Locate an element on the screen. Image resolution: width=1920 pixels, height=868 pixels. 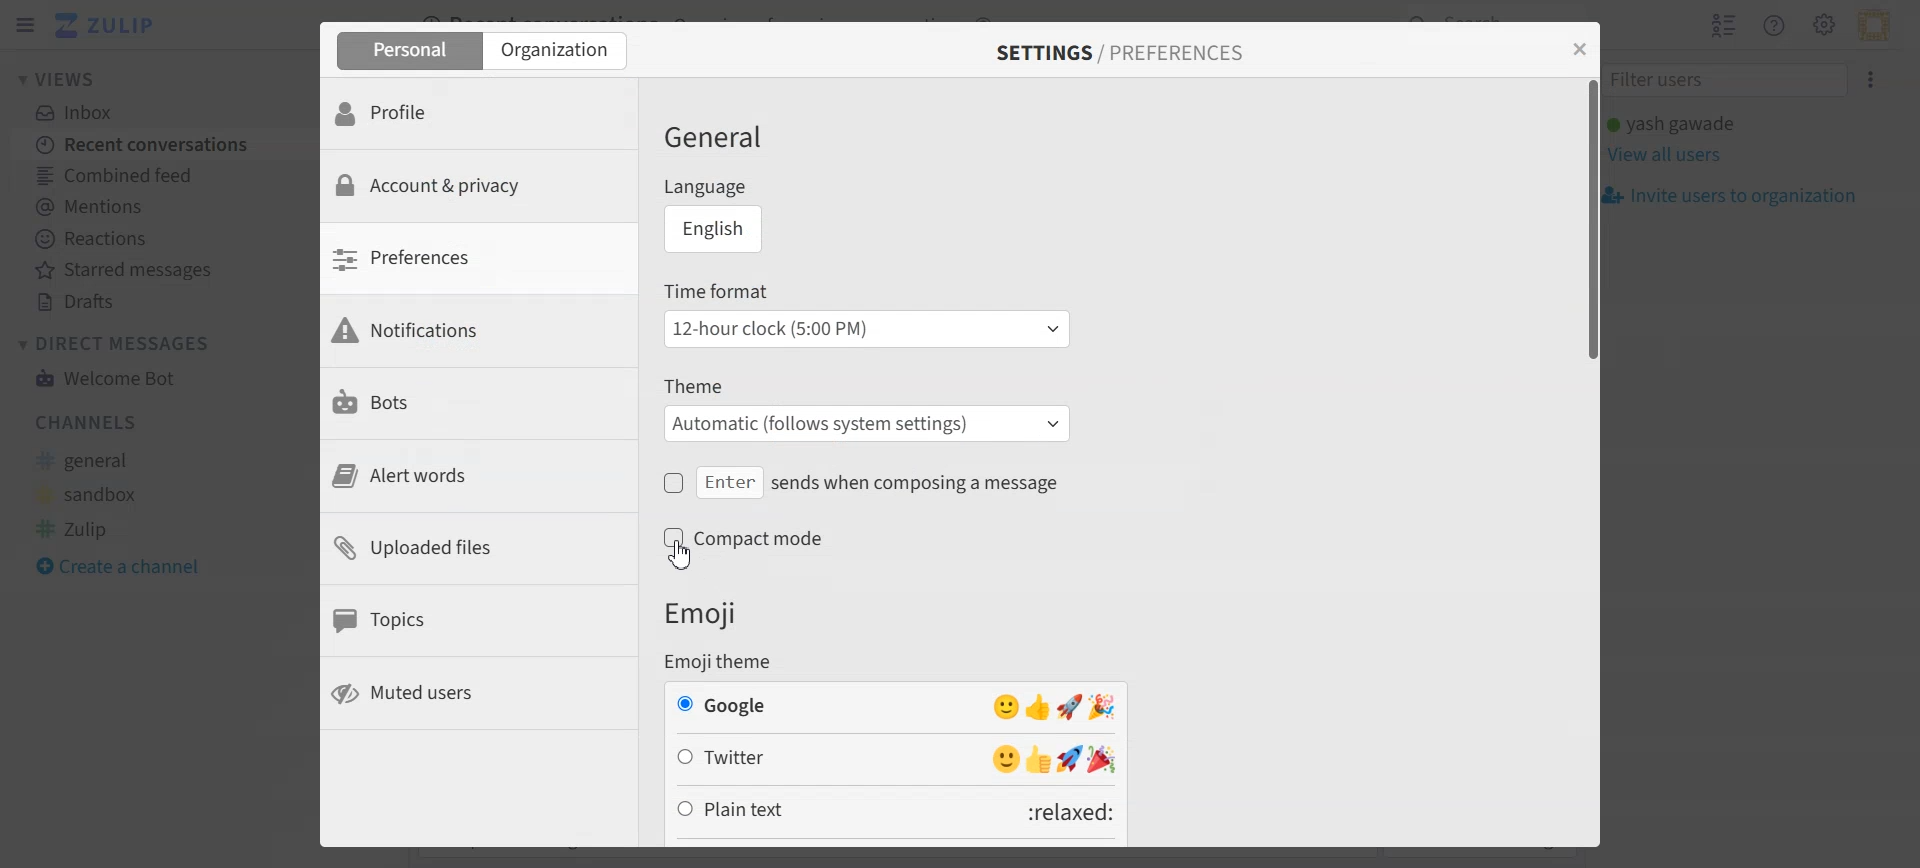
Uploaded files is located at coordinates (478, 548).